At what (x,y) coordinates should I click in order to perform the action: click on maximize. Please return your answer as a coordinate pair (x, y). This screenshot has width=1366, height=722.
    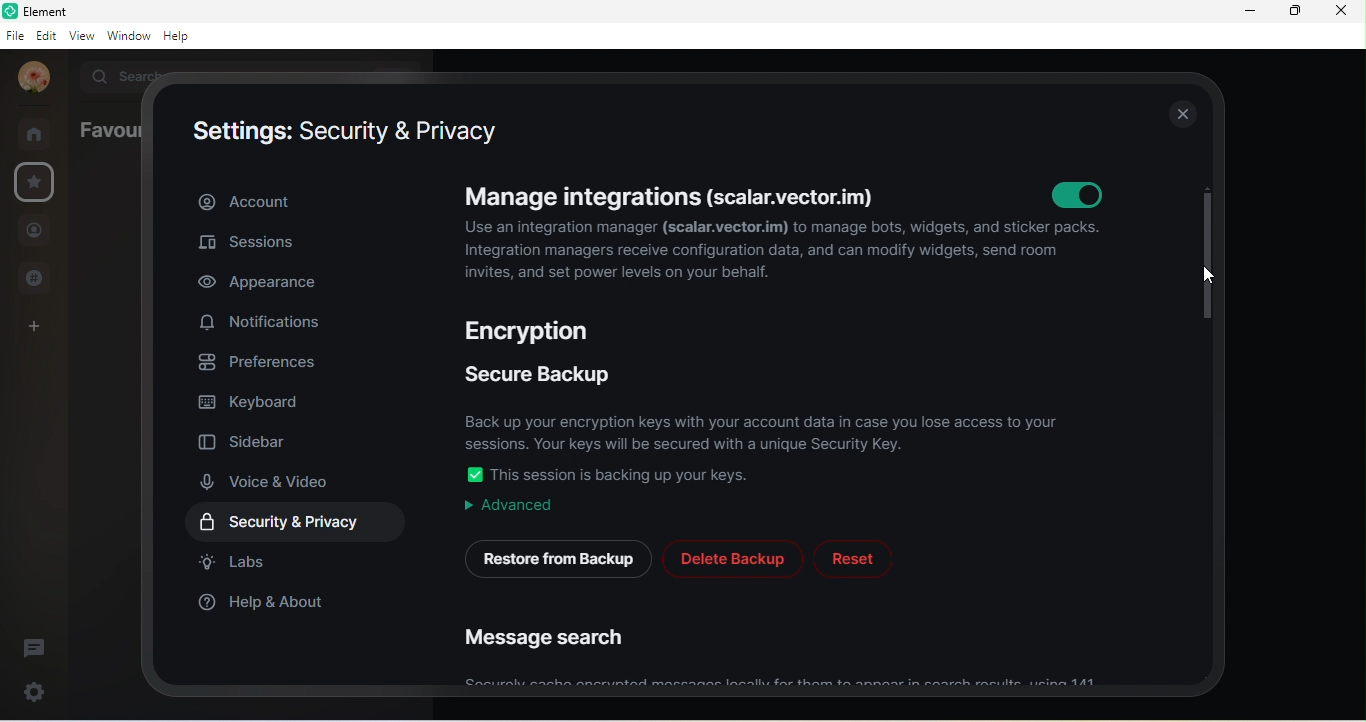
    Looking at the image, I should click on (1292, 12).